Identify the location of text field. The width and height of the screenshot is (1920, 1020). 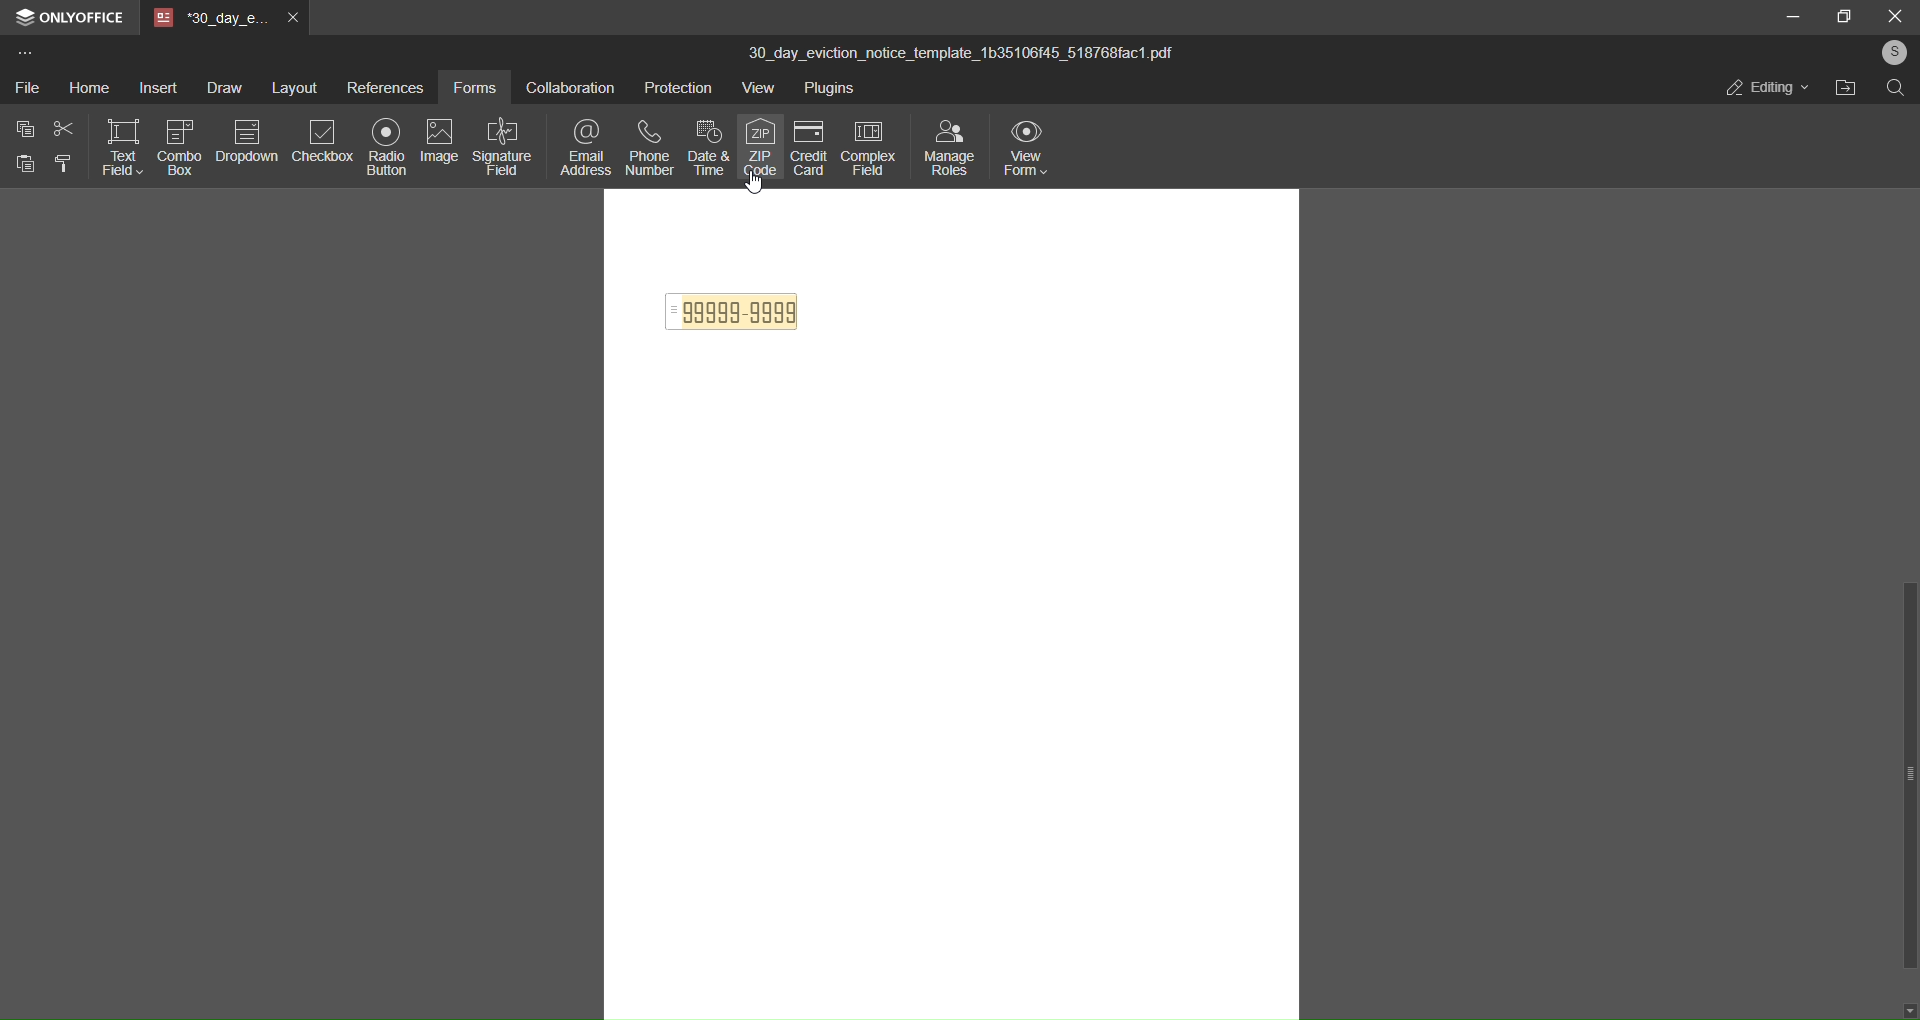
(124, 144).